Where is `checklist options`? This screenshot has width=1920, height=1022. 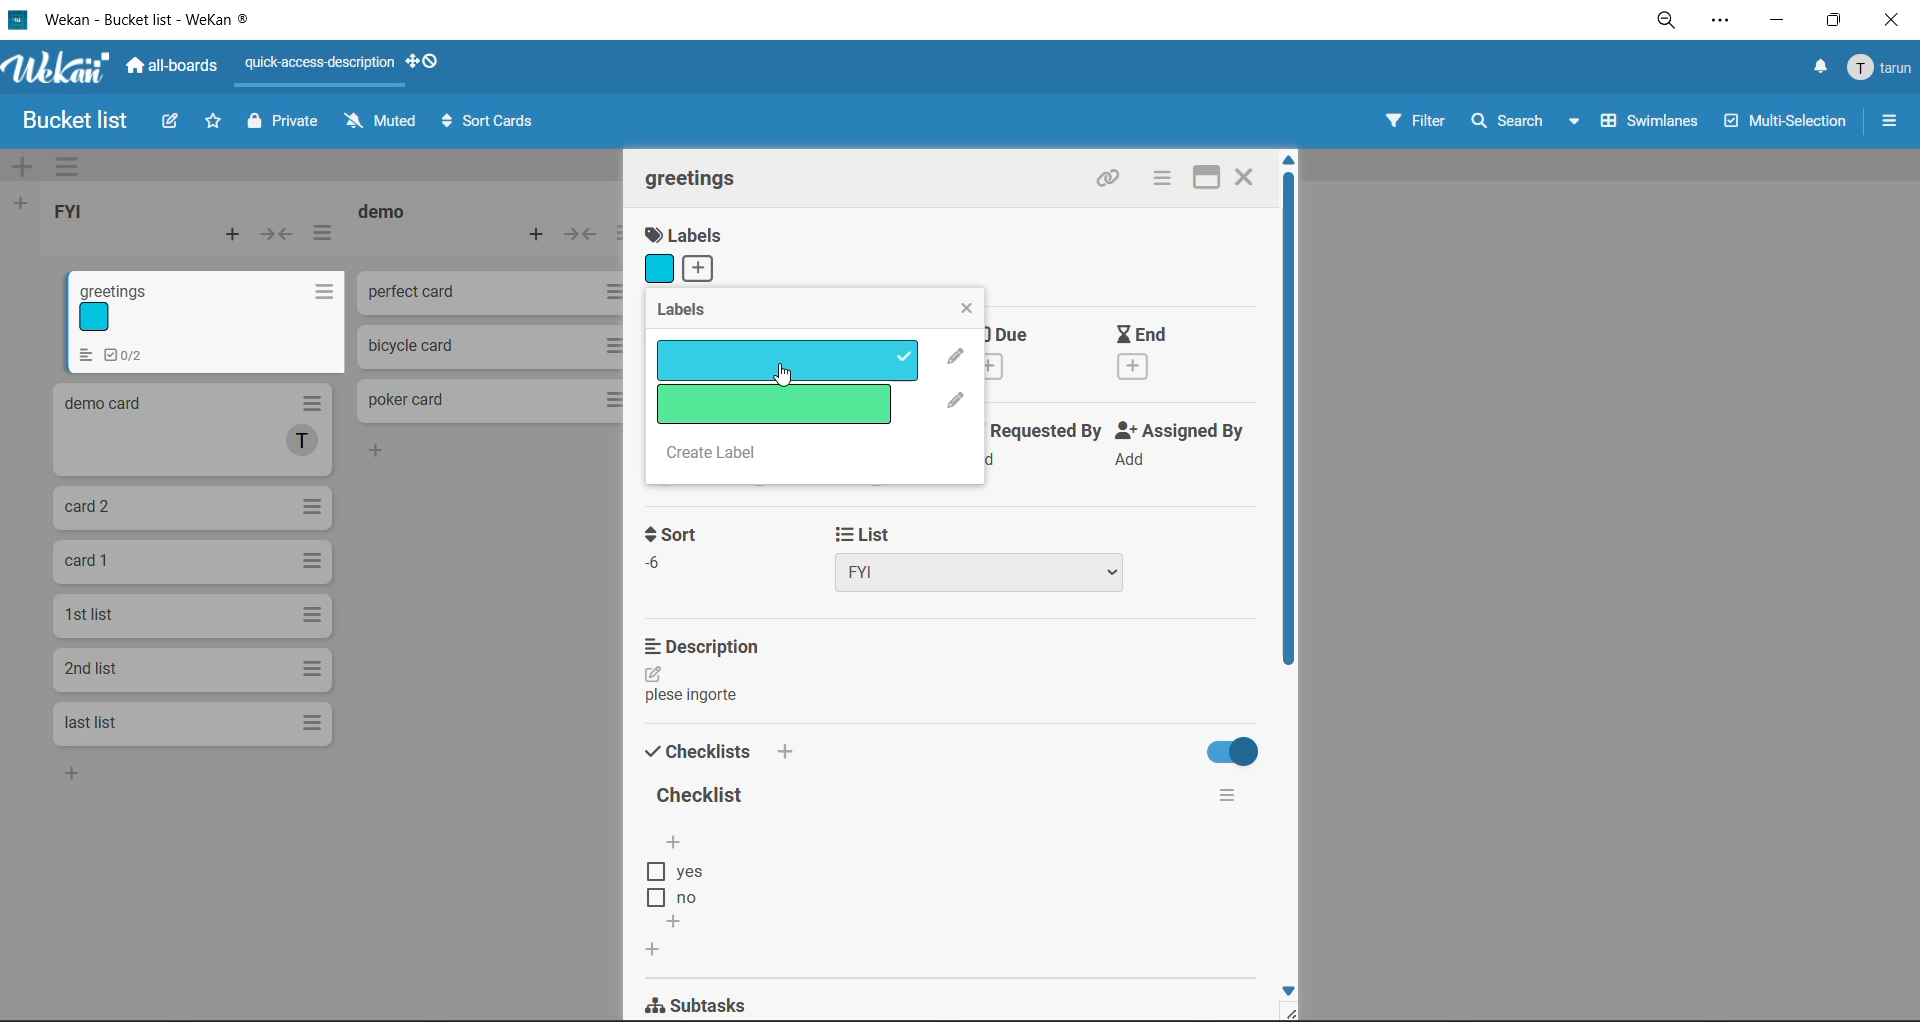
checklist options is located at coordinates (684, 872).